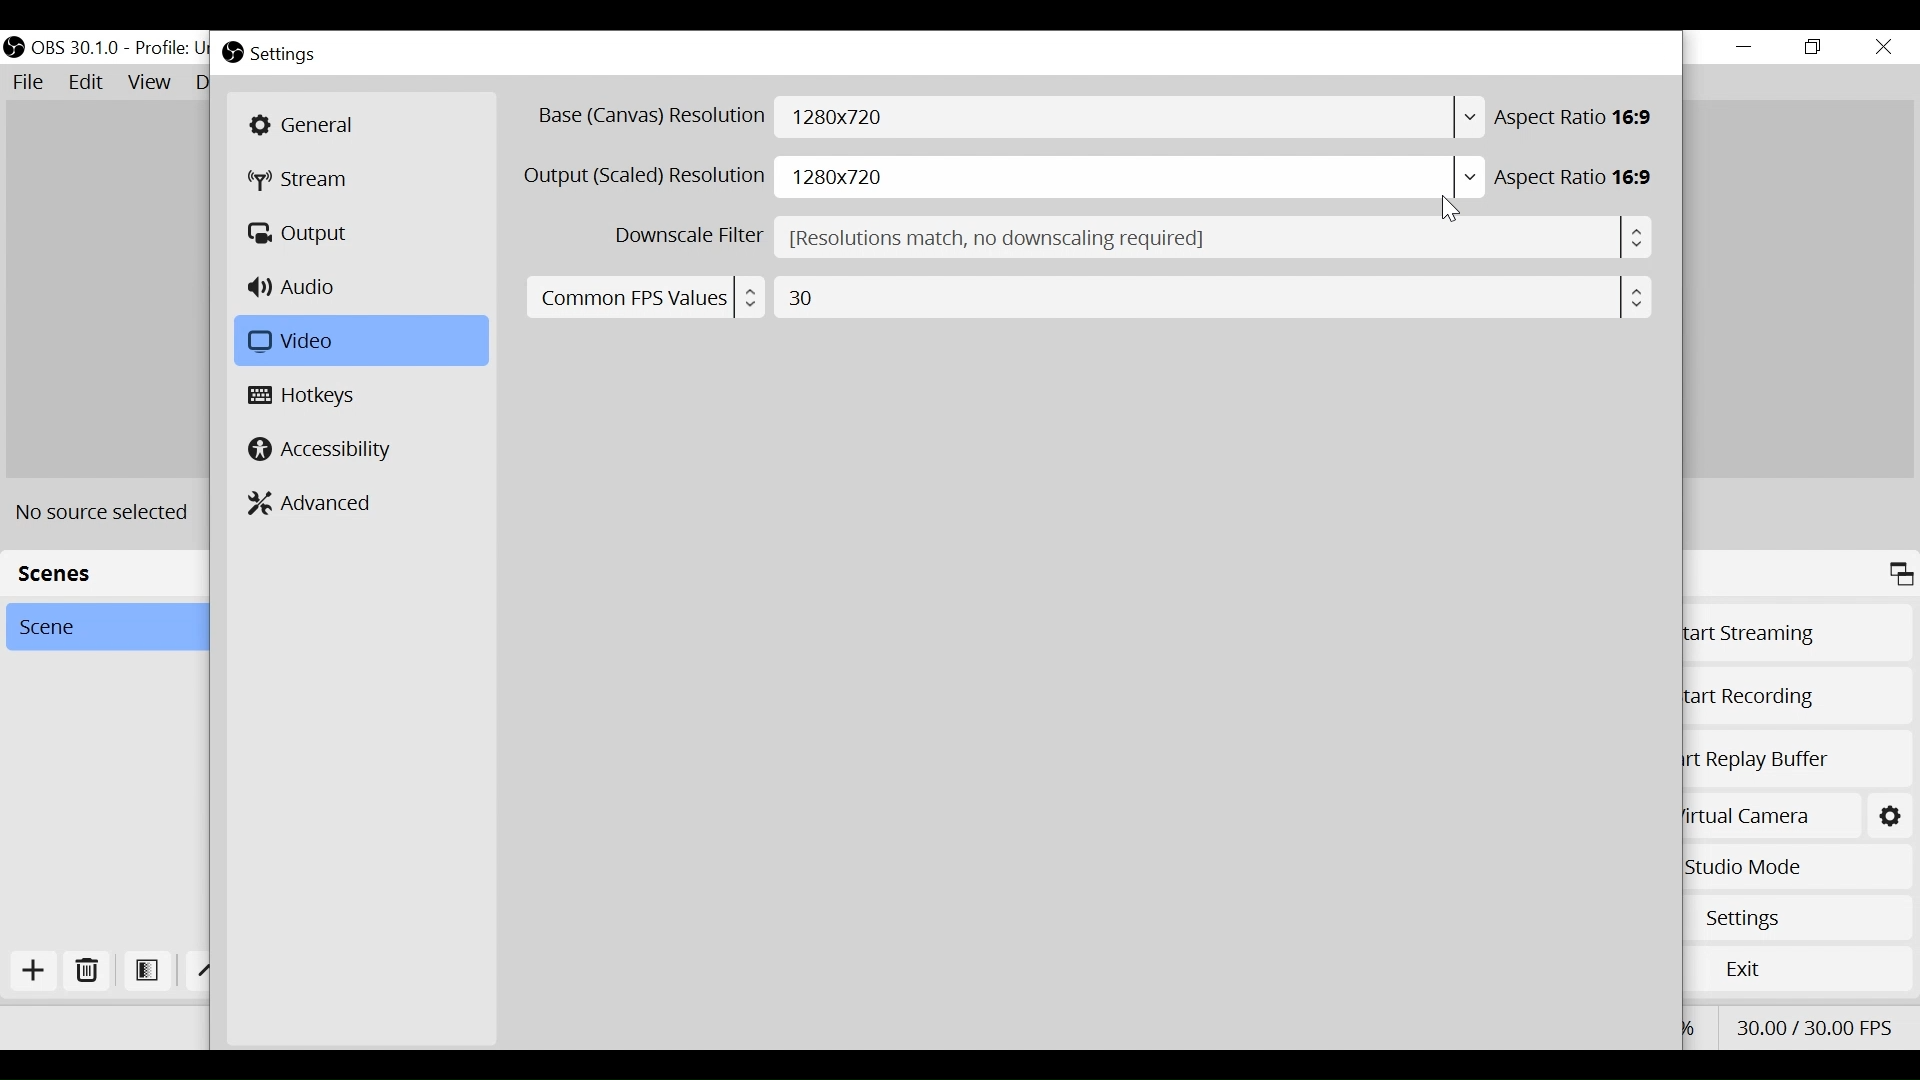 The image size is (1920, 1080). Describe the element at coordinates (1130, 118) in the screenshot. I see `1920x 1080` at that location.